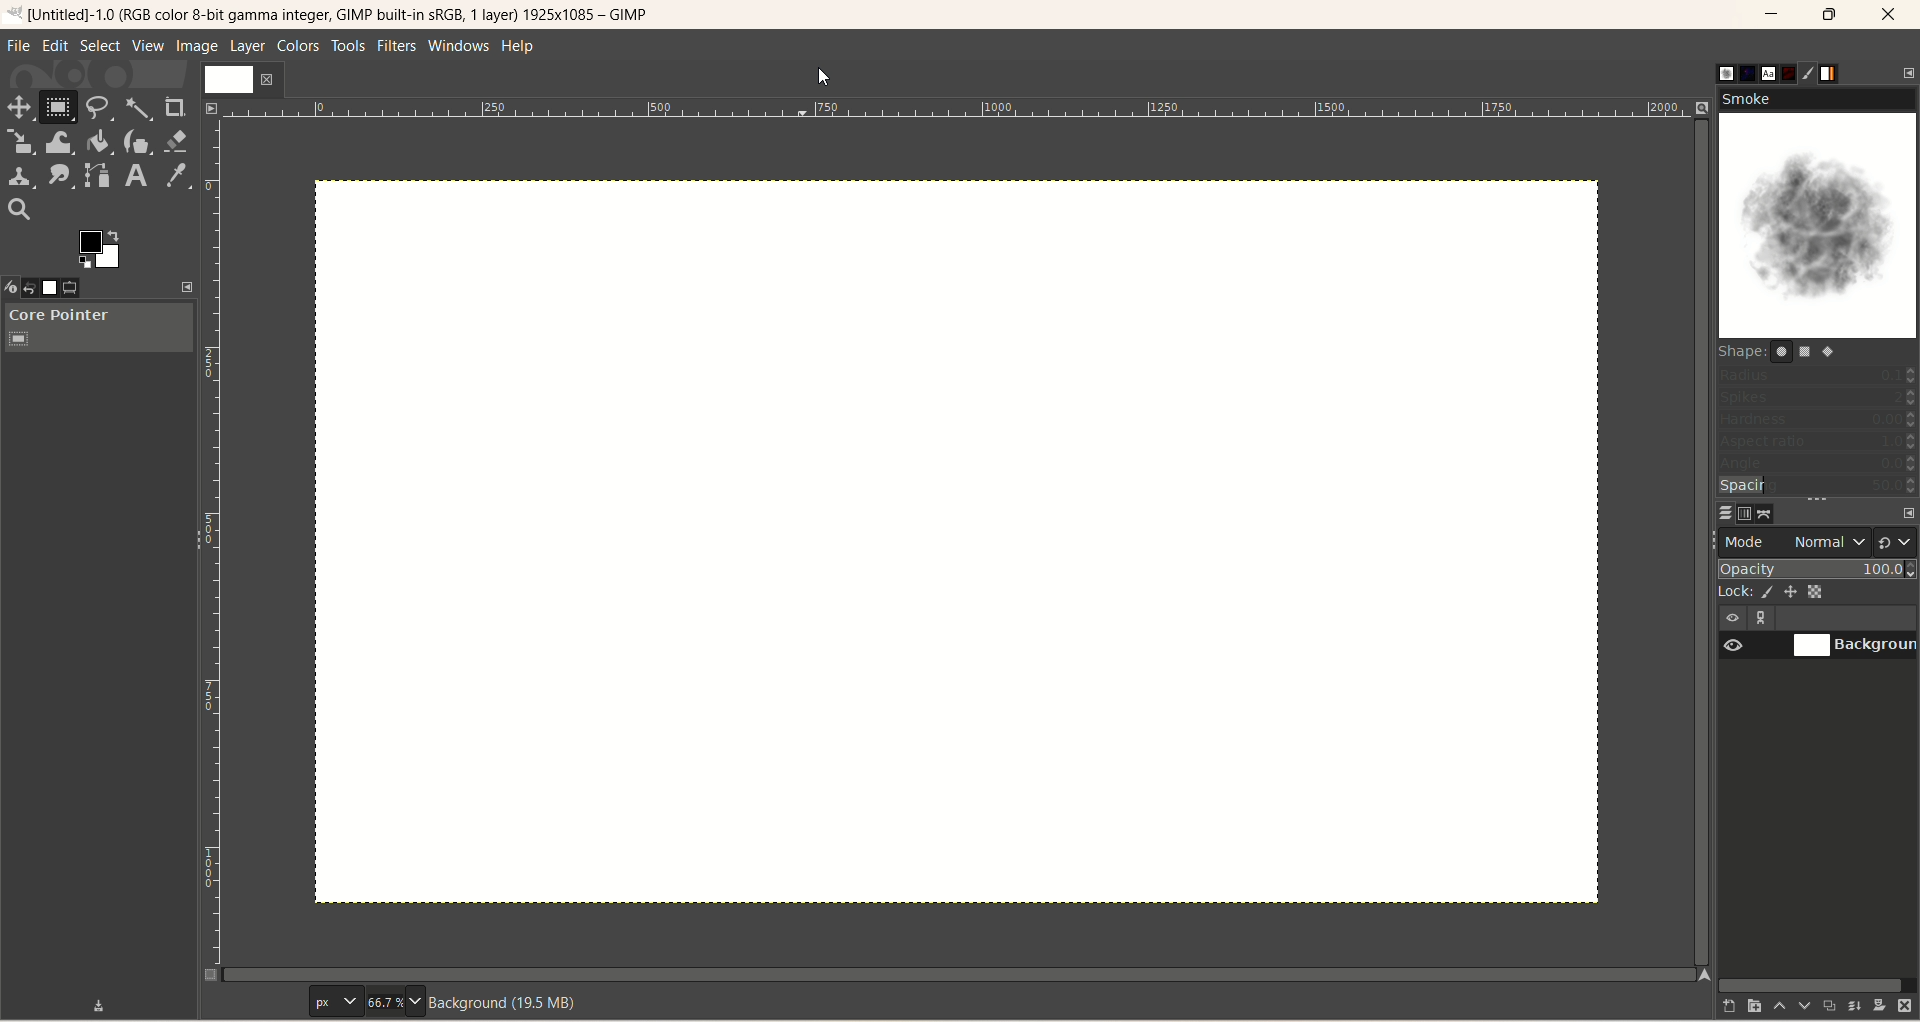 The height and width of the screenshot is (1022, 1920). I want to click on spacing, so click(1818, 487).